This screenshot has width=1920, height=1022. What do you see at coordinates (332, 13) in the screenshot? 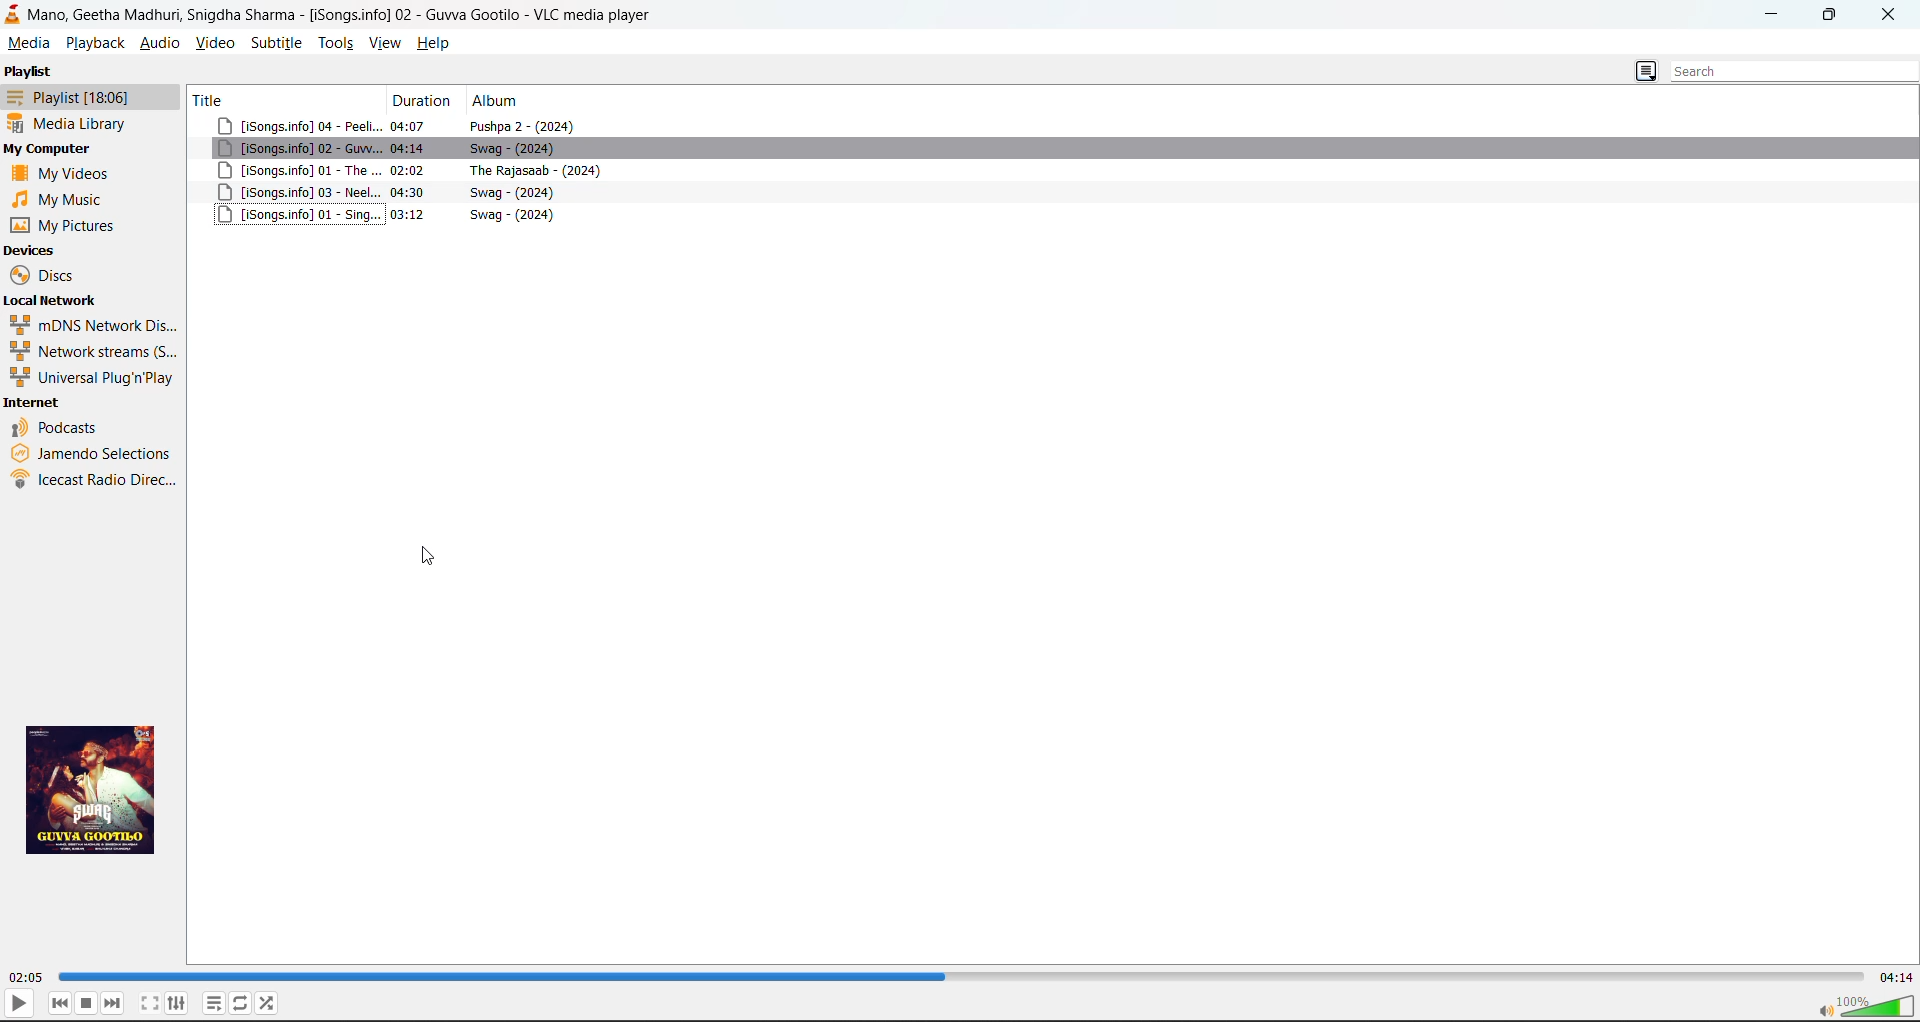
I see `Mano, Geetha Madhuri, Snigdha Sharma - [iSongs.info] 02 - Guvva gootilo - VLC media player` at bounding box center [332, 13].